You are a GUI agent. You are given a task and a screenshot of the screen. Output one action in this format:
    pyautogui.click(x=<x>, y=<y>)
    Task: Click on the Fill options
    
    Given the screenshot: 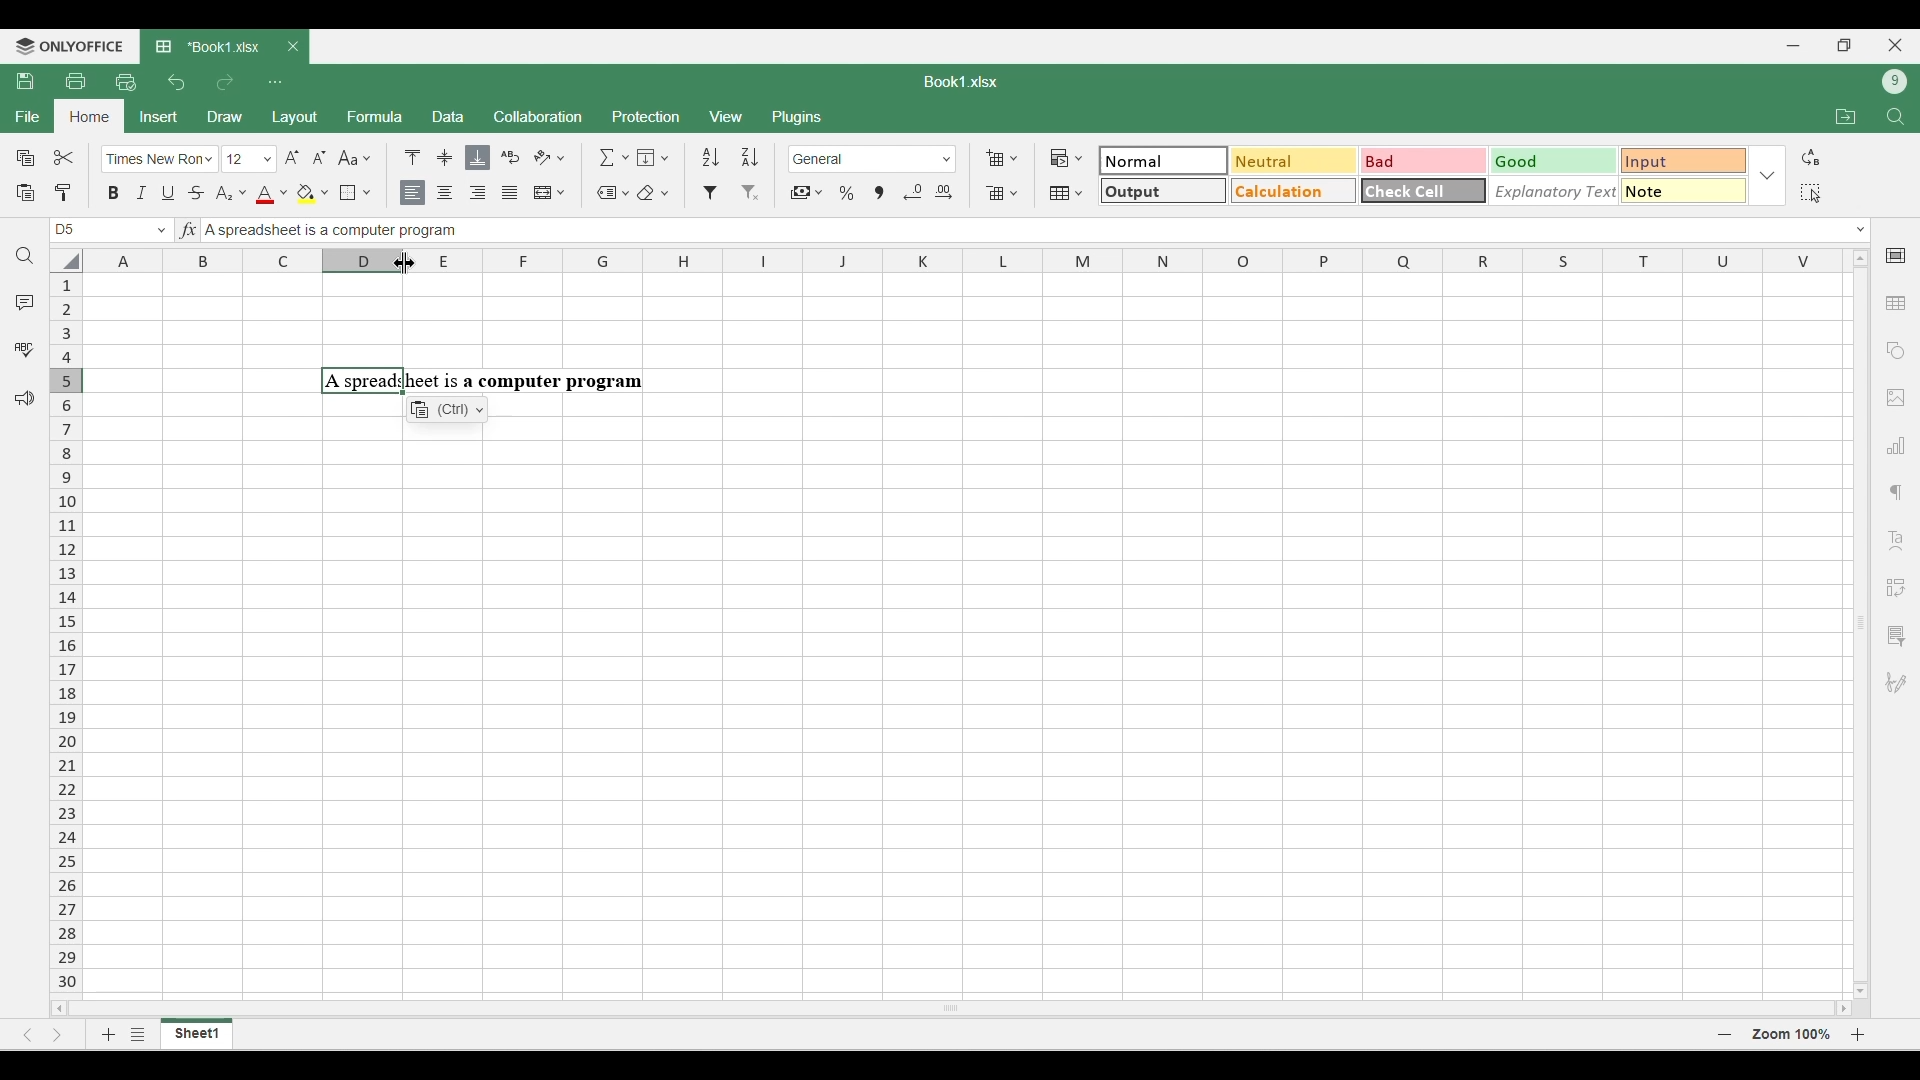 What is the action you would take?
    pyautogui.click(x=653, y=157)
    